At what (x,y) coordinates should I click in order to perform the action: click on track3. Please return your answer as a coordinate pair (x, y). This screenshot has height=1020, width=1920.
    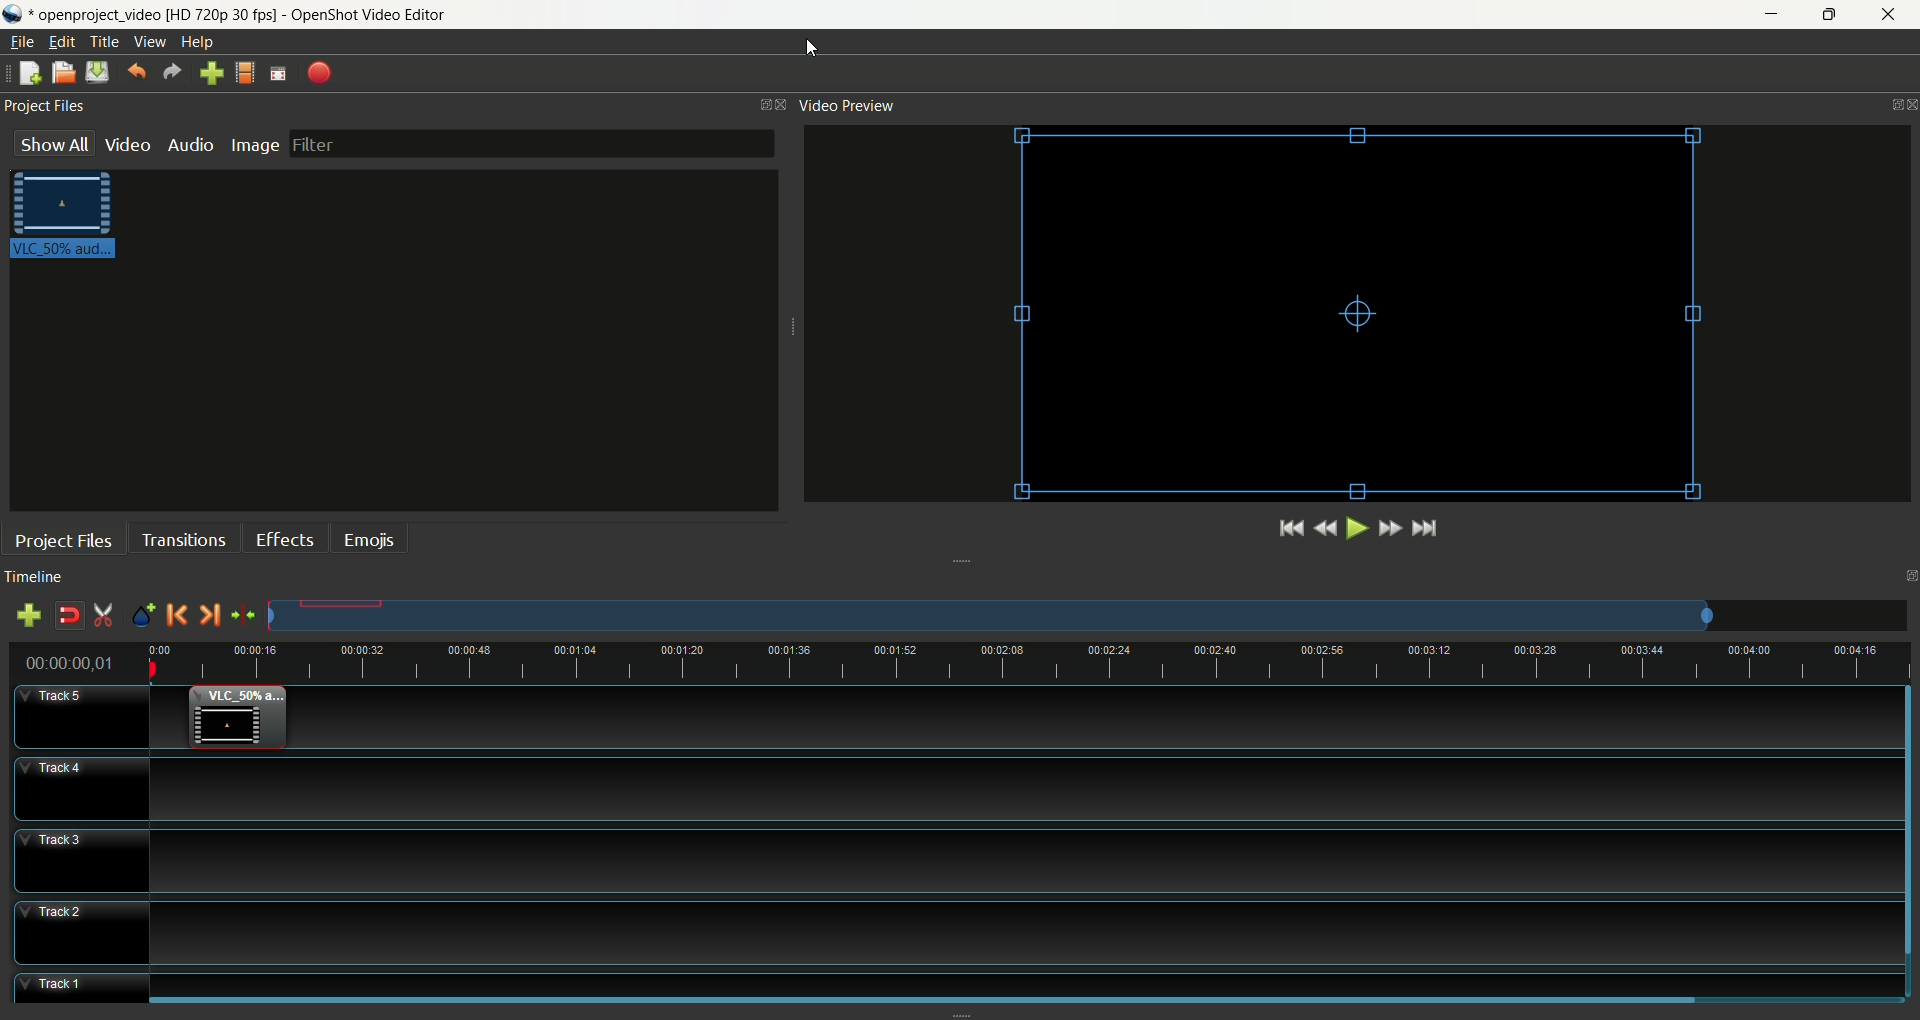
    Looking at the image, I should click on (959, 861).